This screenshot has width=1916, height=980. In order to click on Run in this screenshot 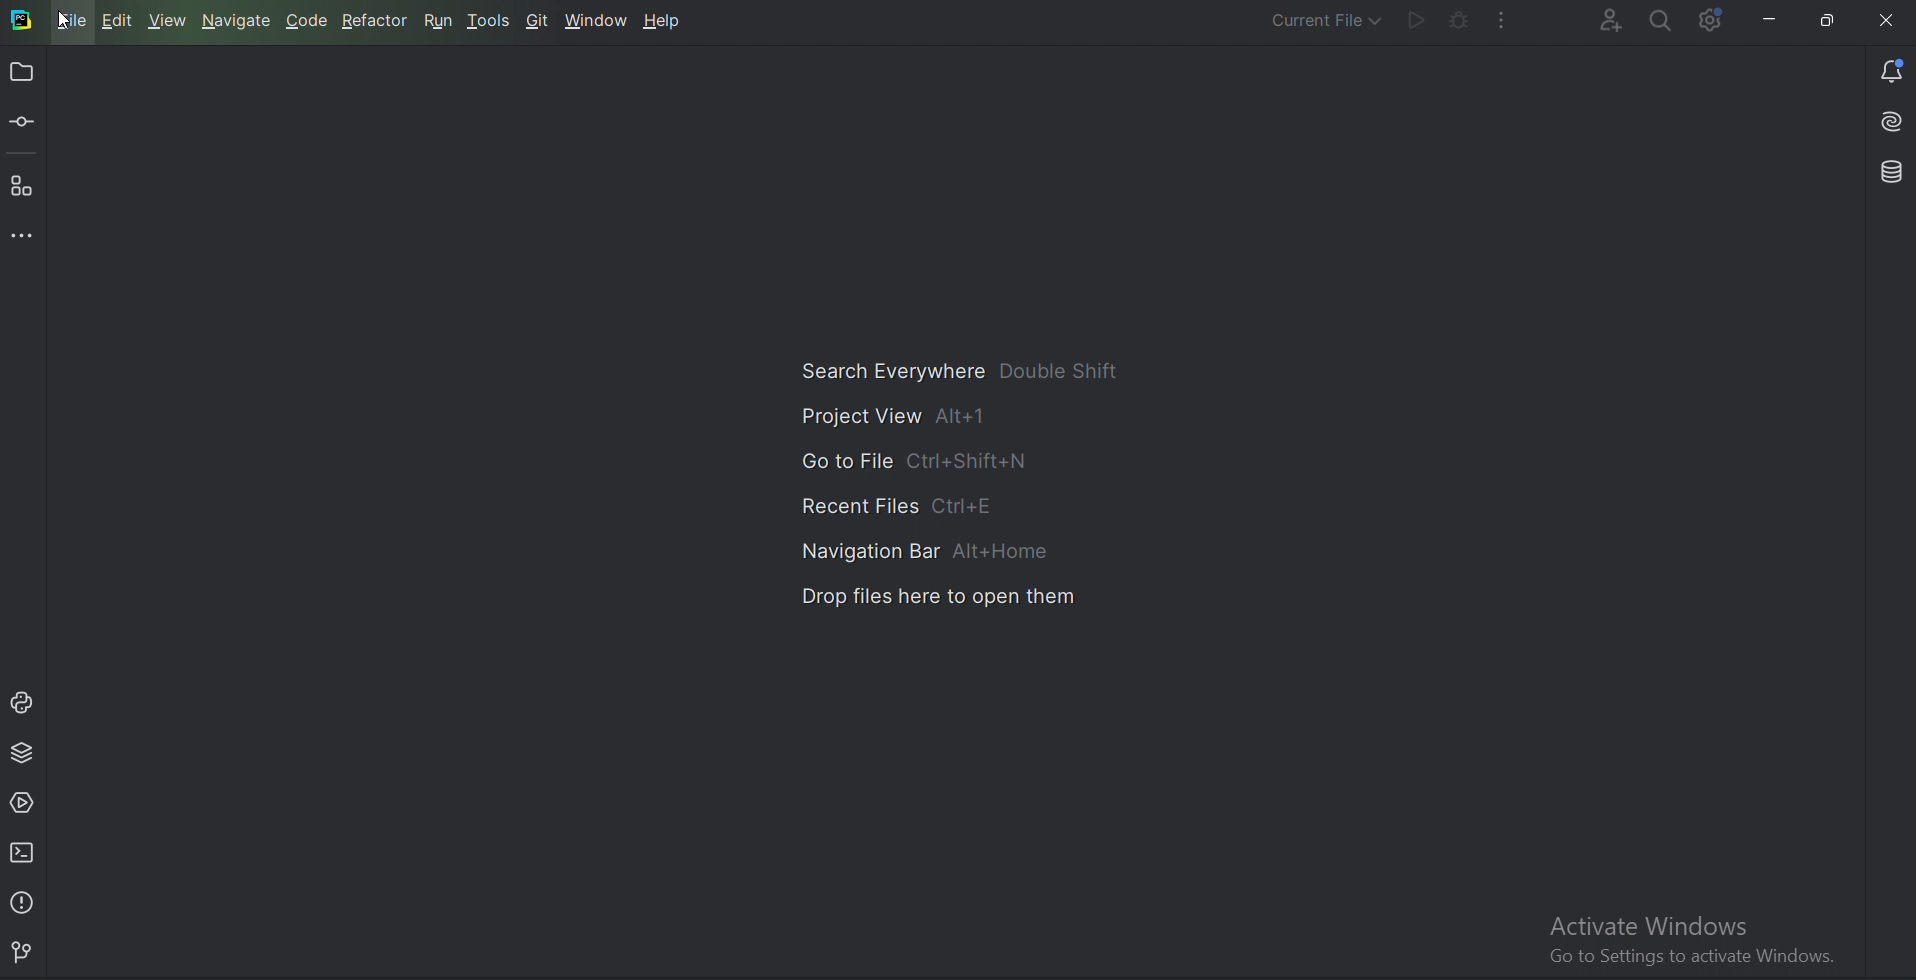, I will do `click(441, 19)`.